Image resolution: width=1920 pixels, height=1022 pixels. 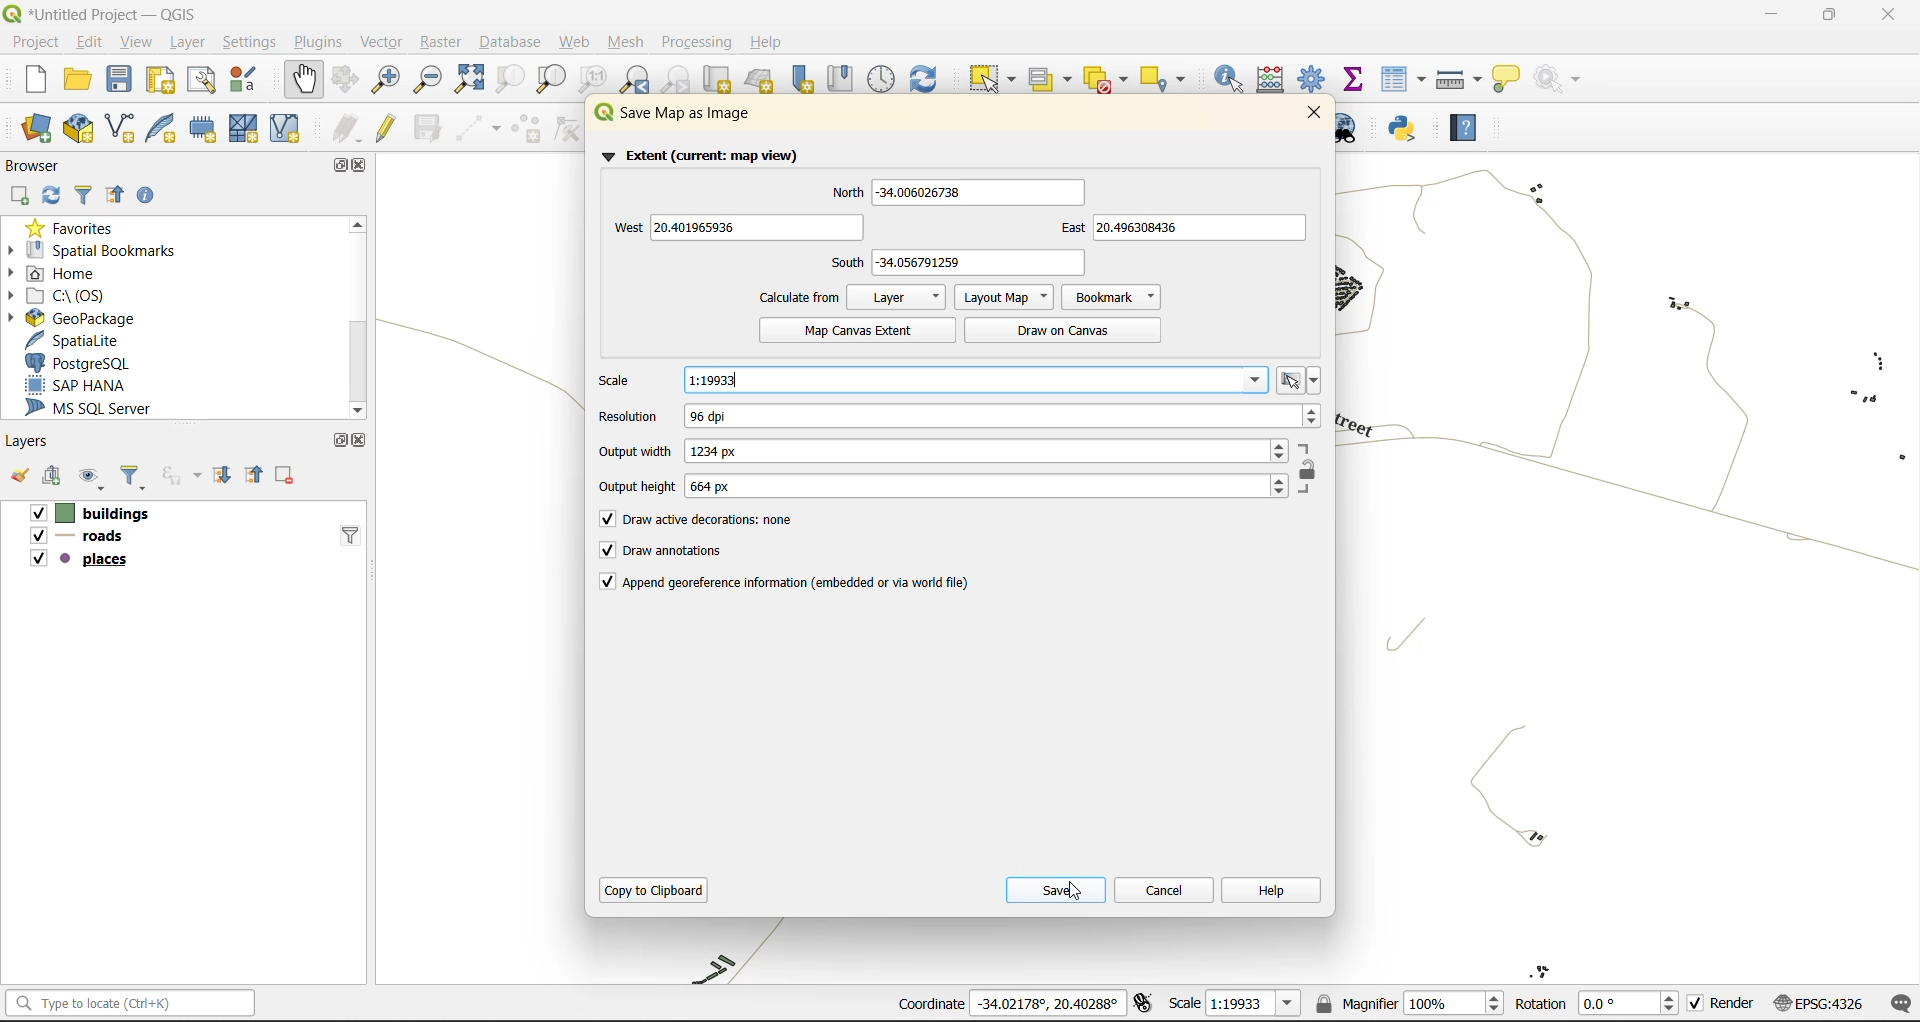 I want to click on toggle extents, so click(x=1141, y=1004).